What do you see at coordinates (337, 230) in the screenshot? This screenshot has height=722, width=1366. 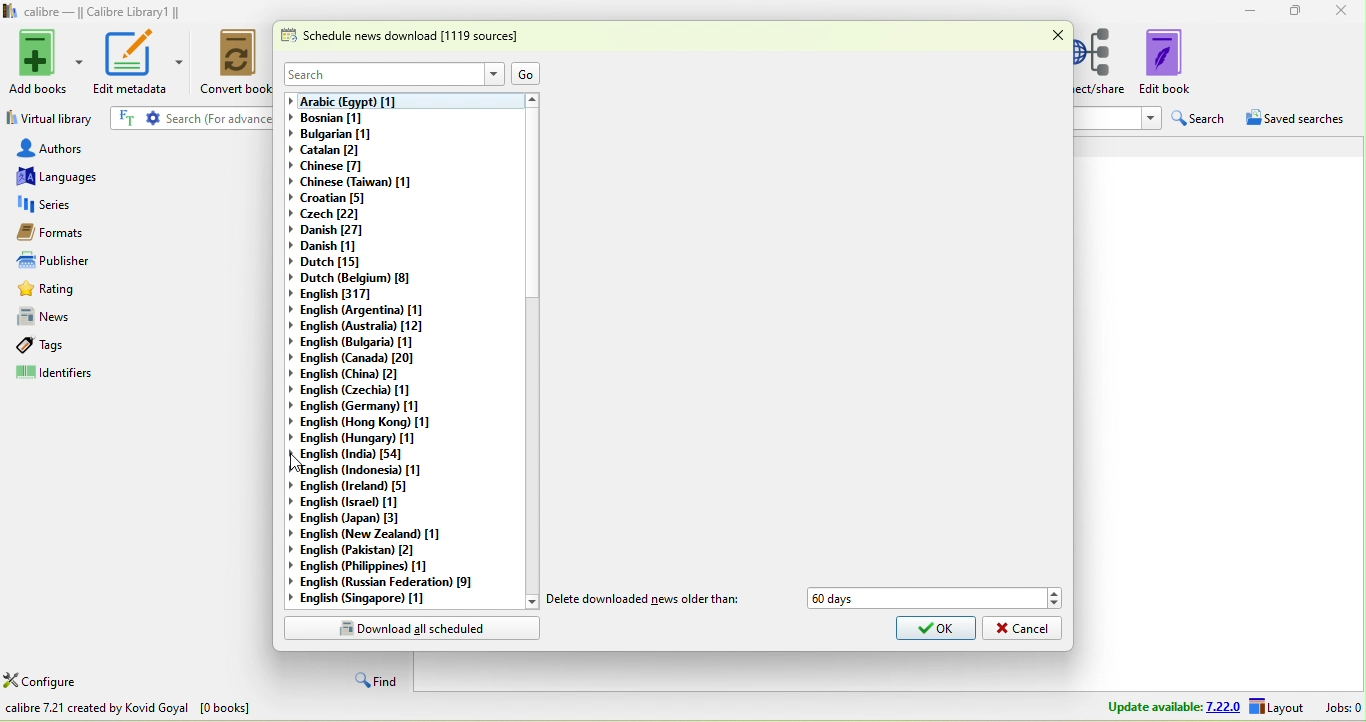 I see `danish[27]` at bounding box center [337, 230].